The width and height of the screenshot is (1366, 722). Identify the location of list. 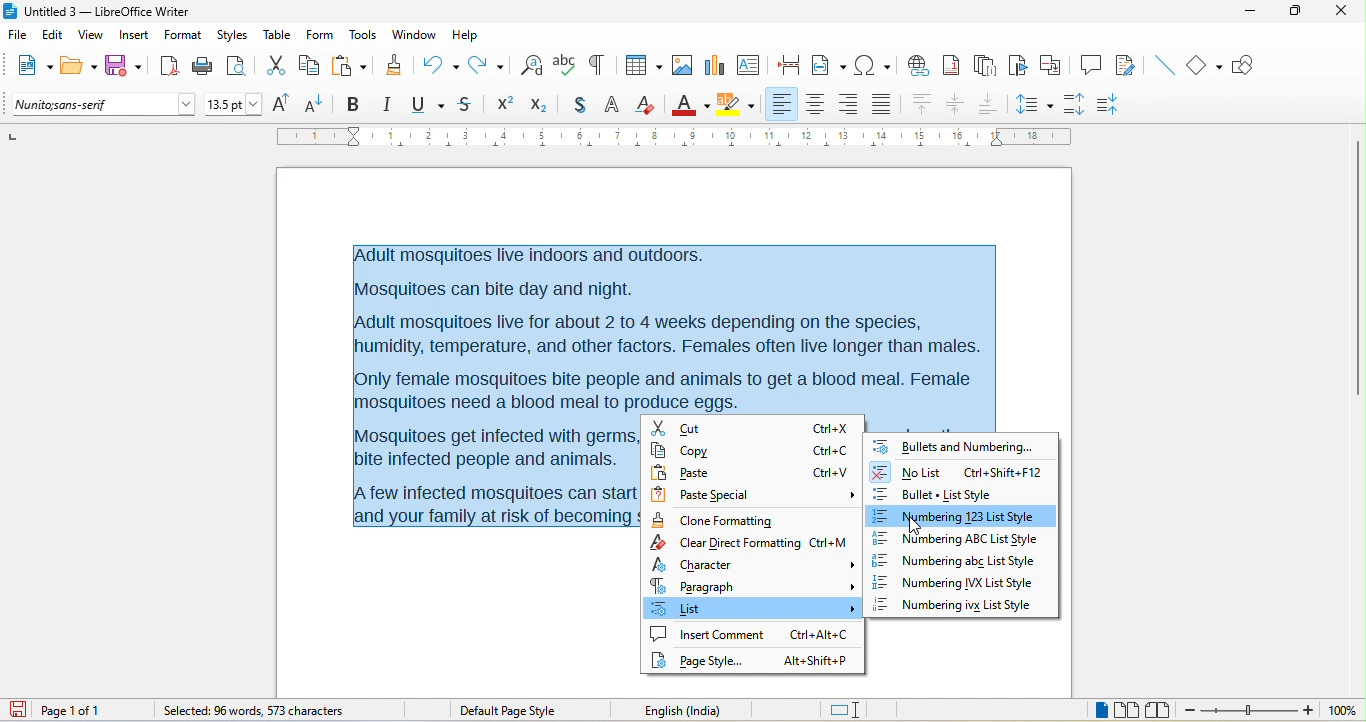
(754, 611).